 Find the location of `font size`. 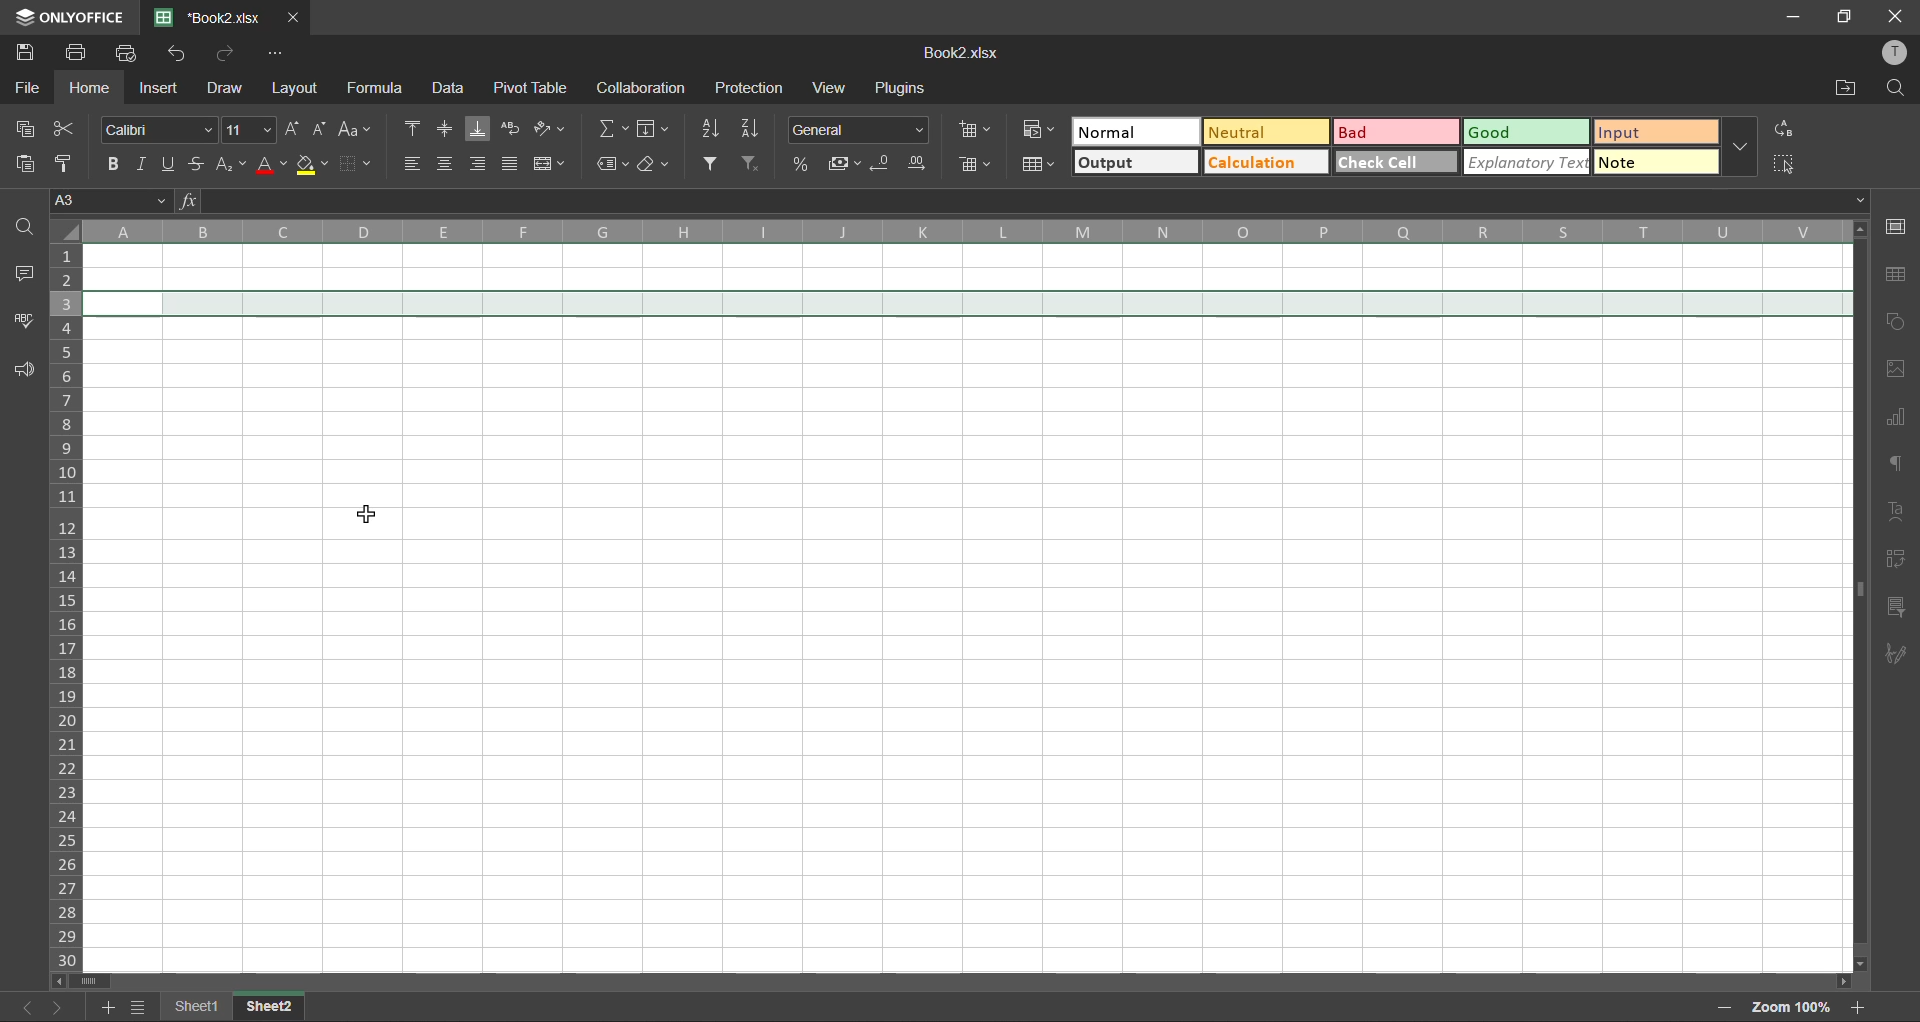

font size is located at coordinates (249, 128).